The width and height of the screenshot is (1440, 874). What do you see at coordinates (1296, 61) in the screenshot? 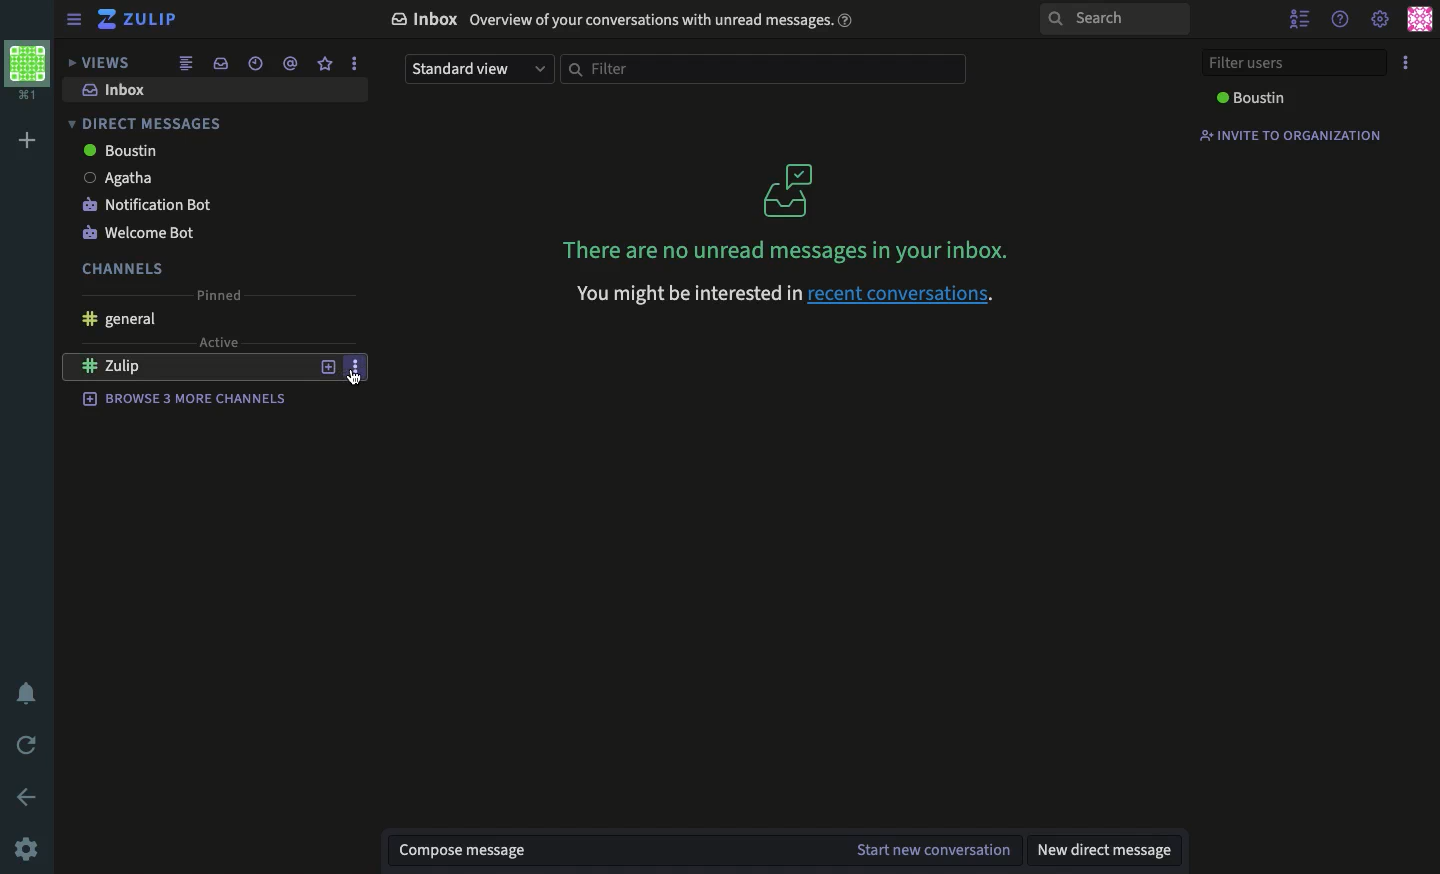
I see `filter users` at bounding box center [1296, 61].